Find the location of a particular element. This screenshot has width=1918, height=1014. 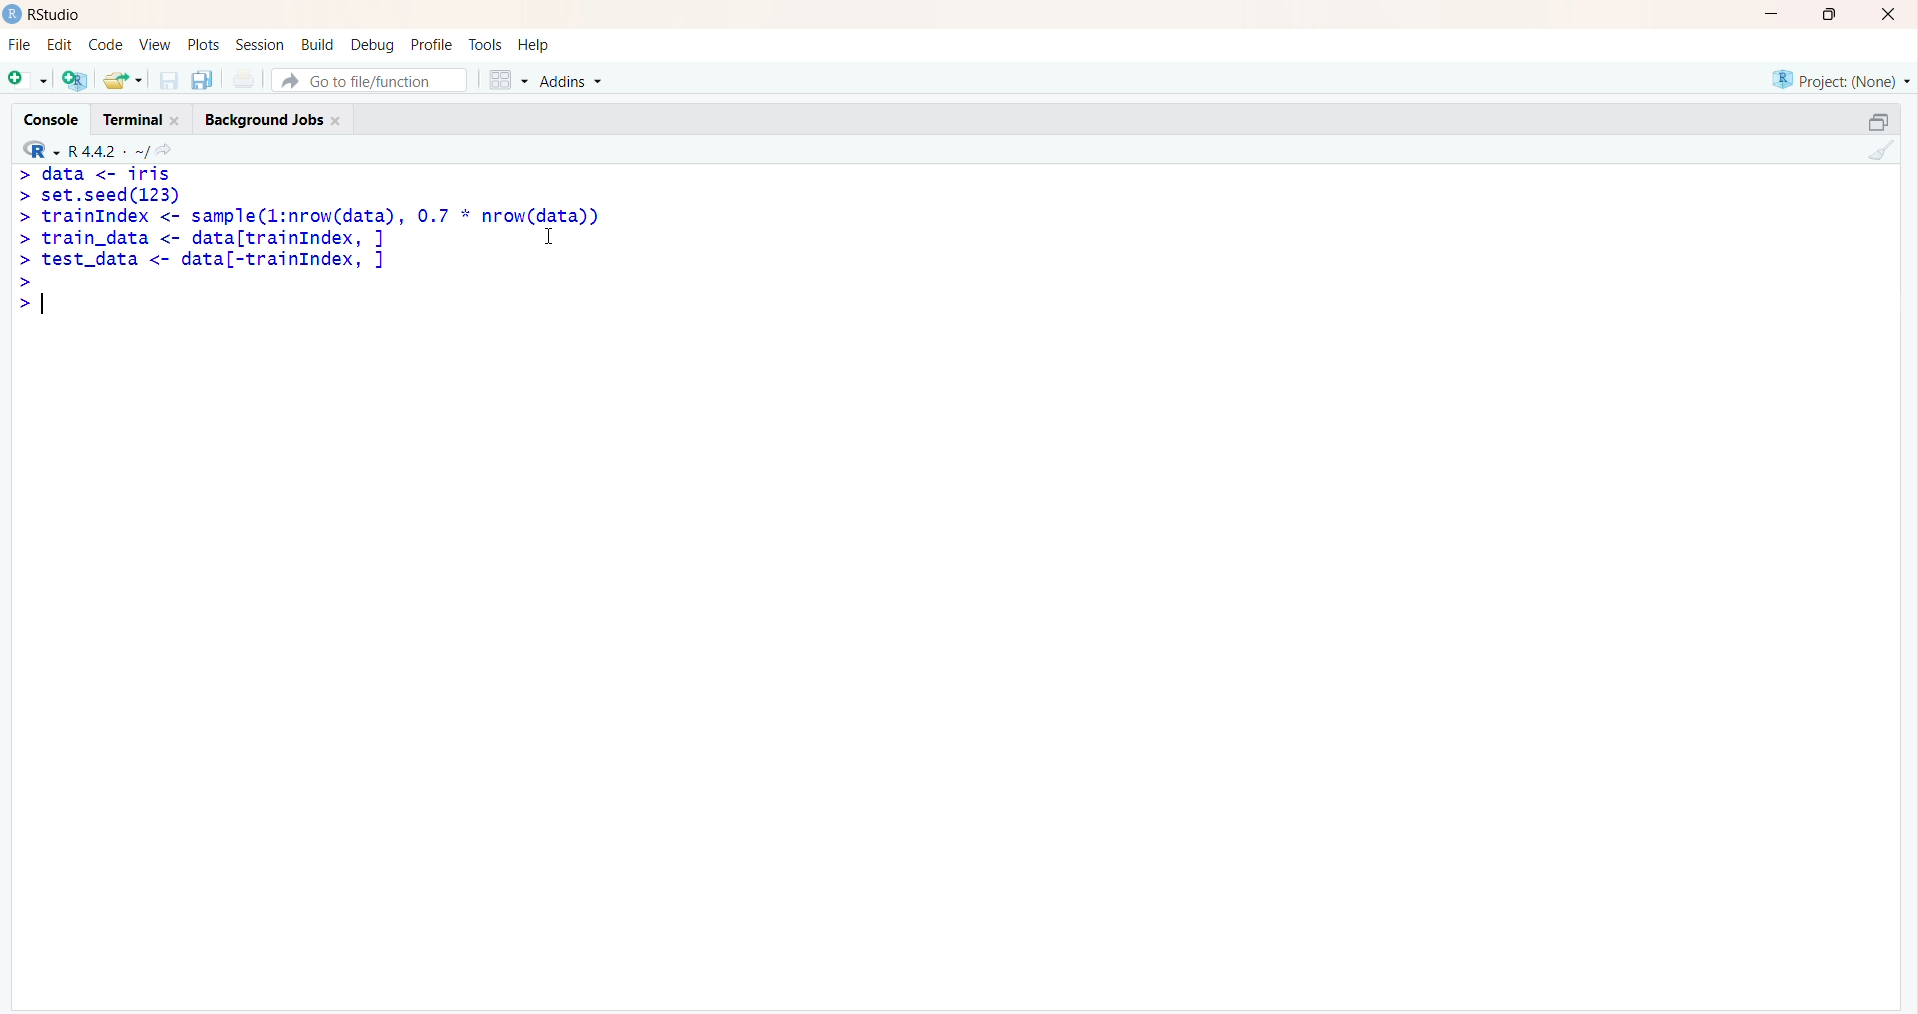

Addins is located at coordinates (574, 79).